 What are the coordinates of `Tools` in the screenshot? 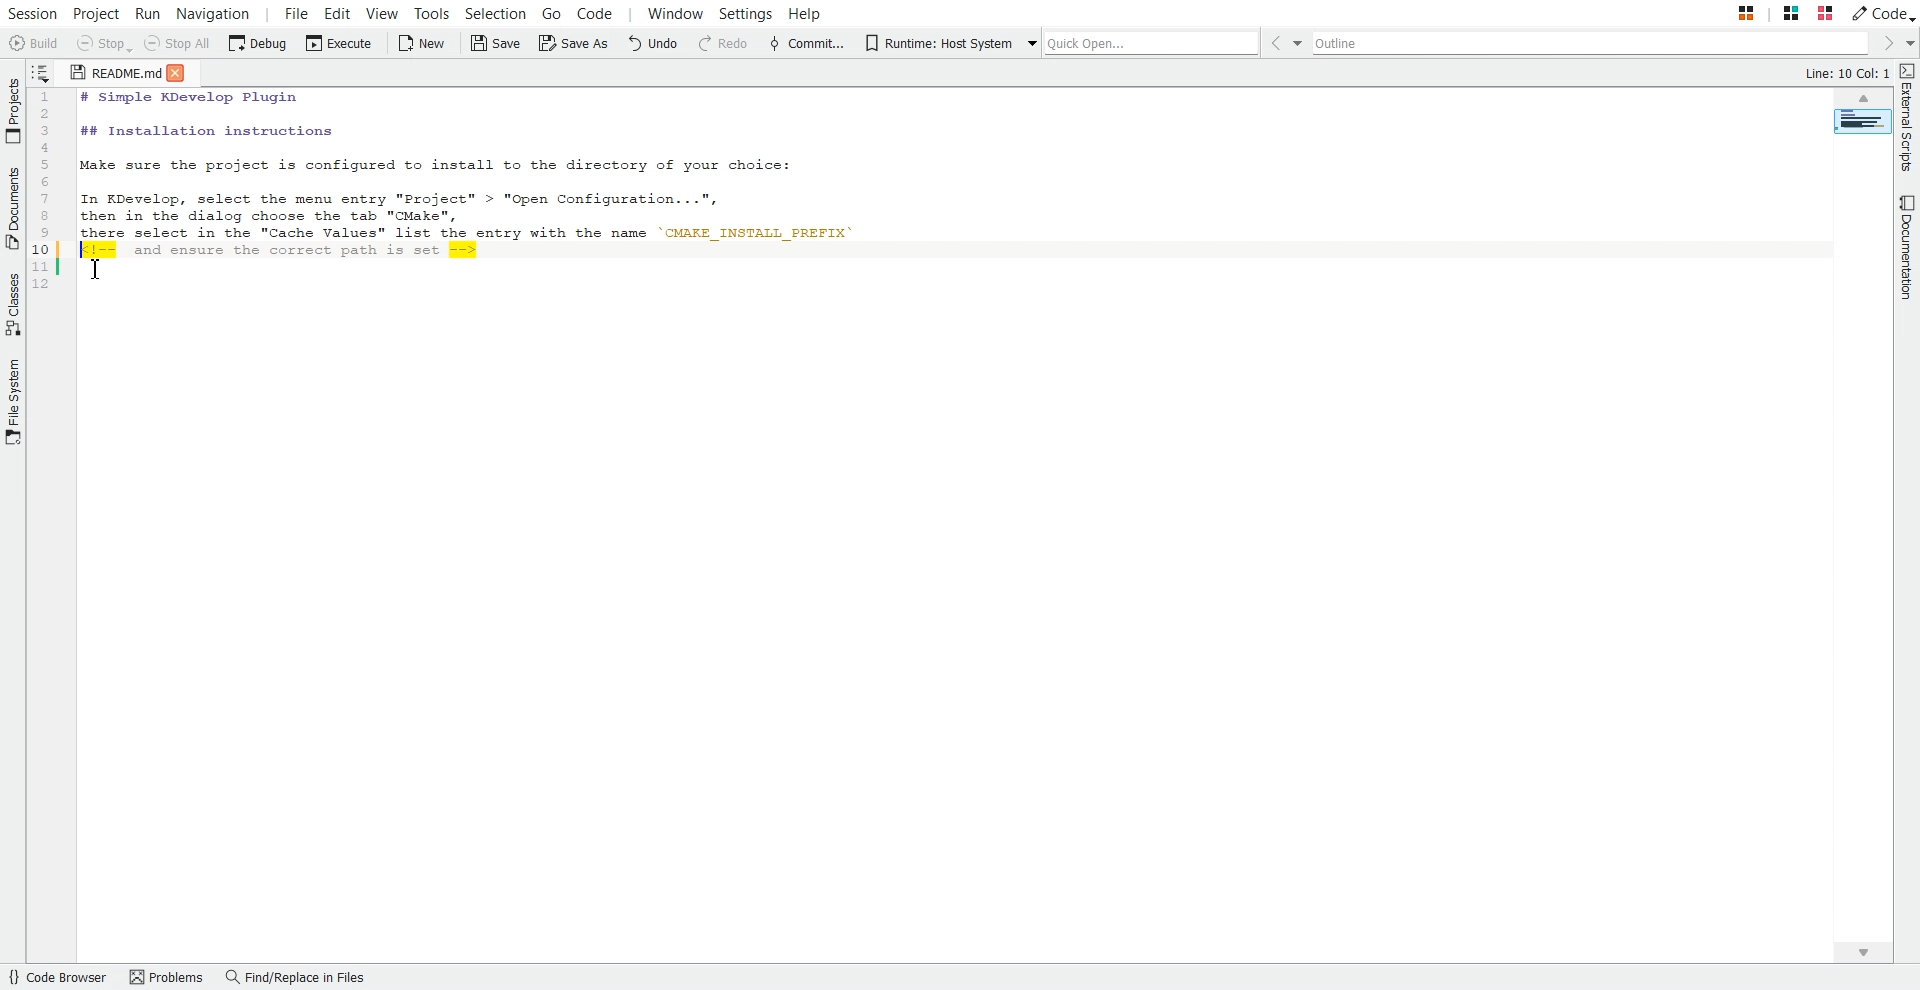 It's located at (433, 12).